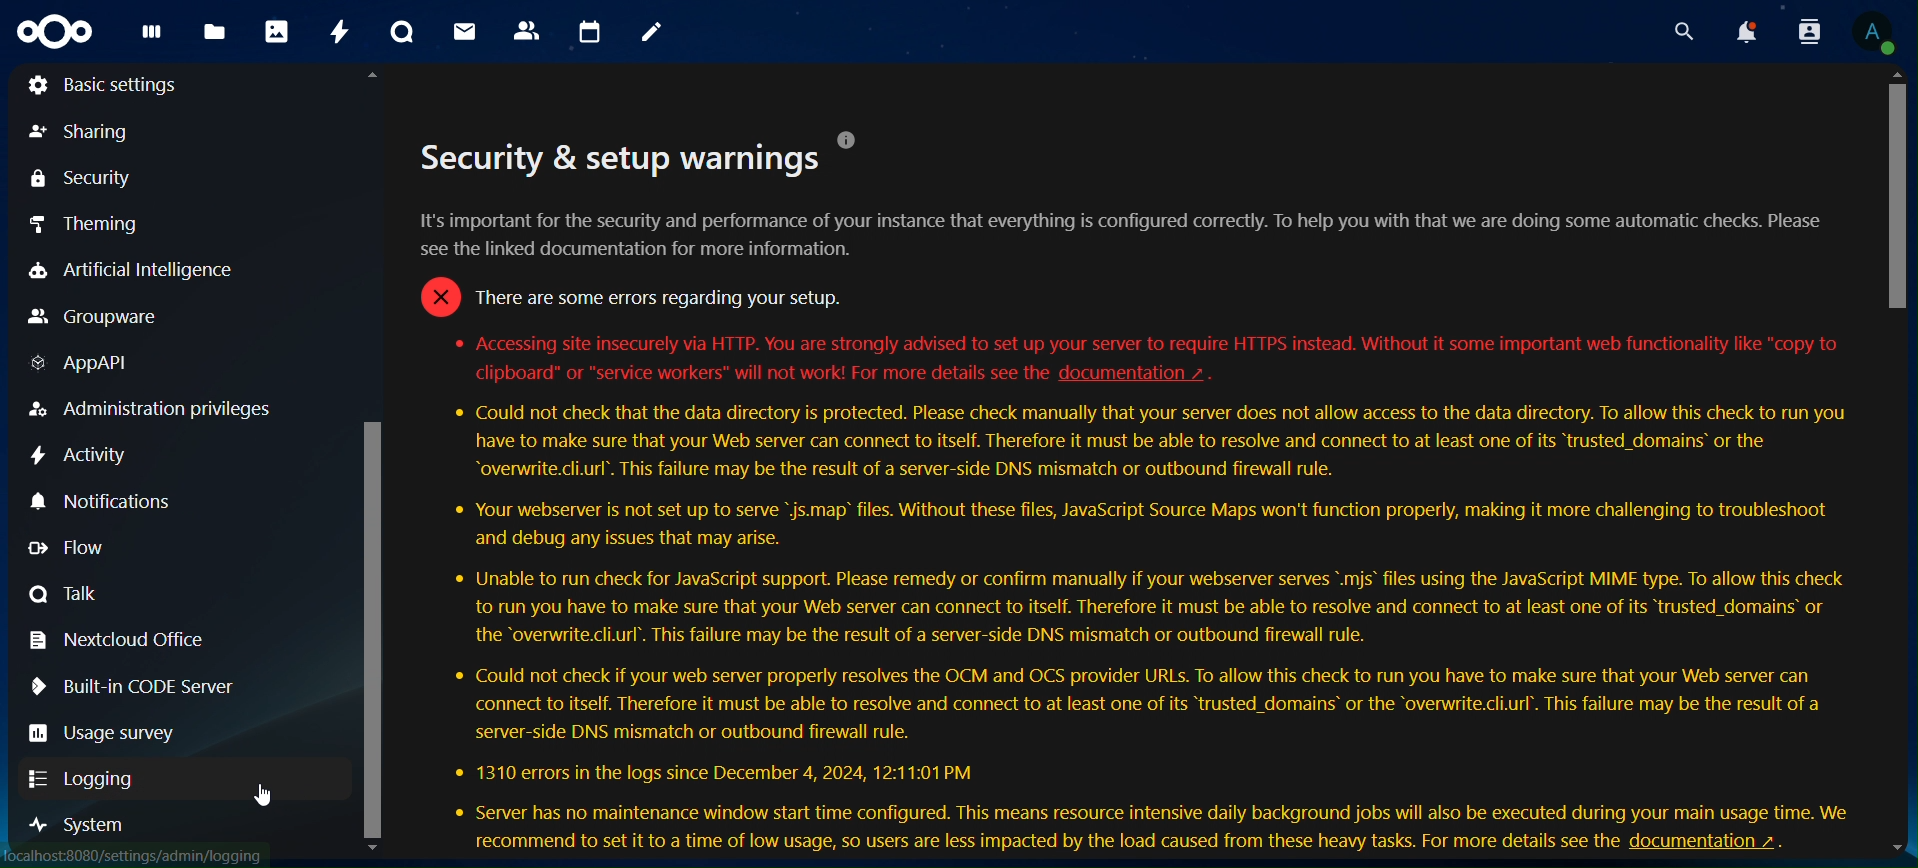 Image resolution: width=1918 pixels, height=868 pixels. I want to click on search, so click(1681, 32).